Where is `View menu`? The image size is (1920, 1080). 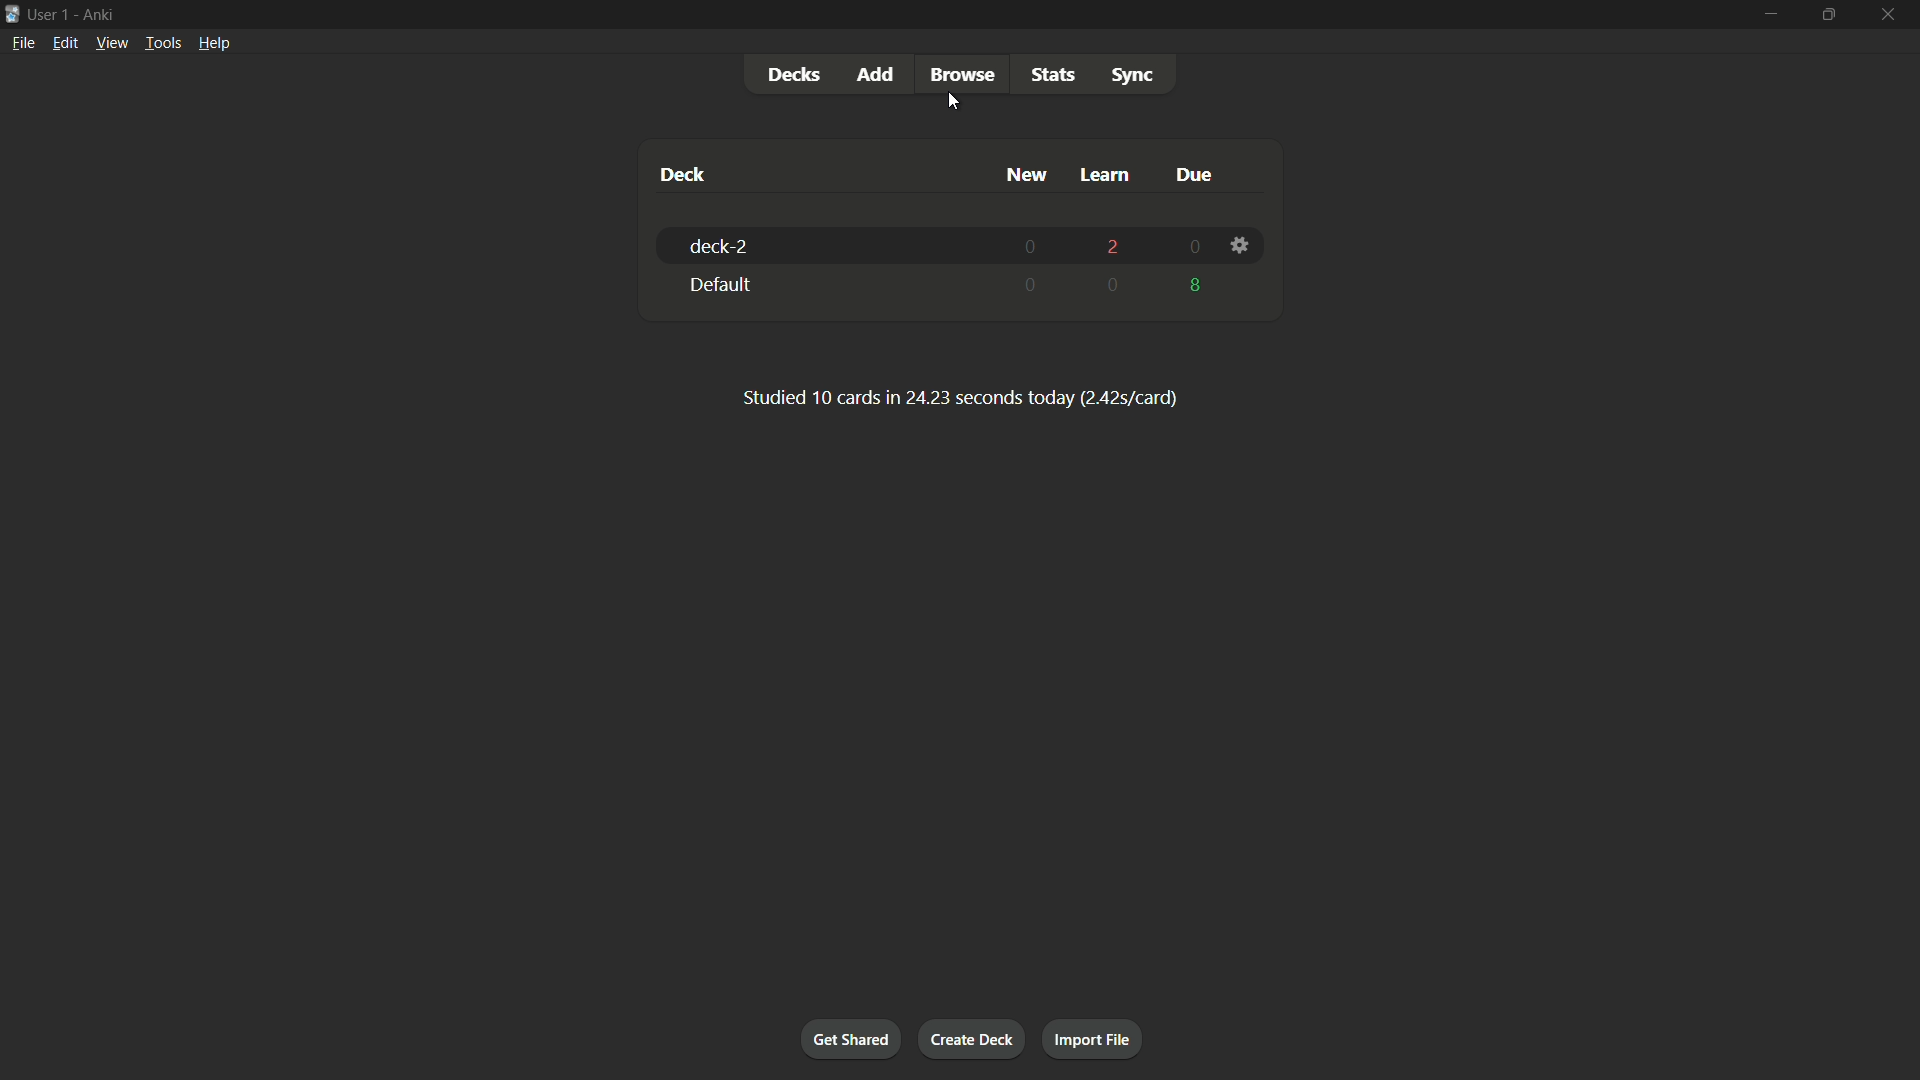
View menu is located at coordinates (111, 44).